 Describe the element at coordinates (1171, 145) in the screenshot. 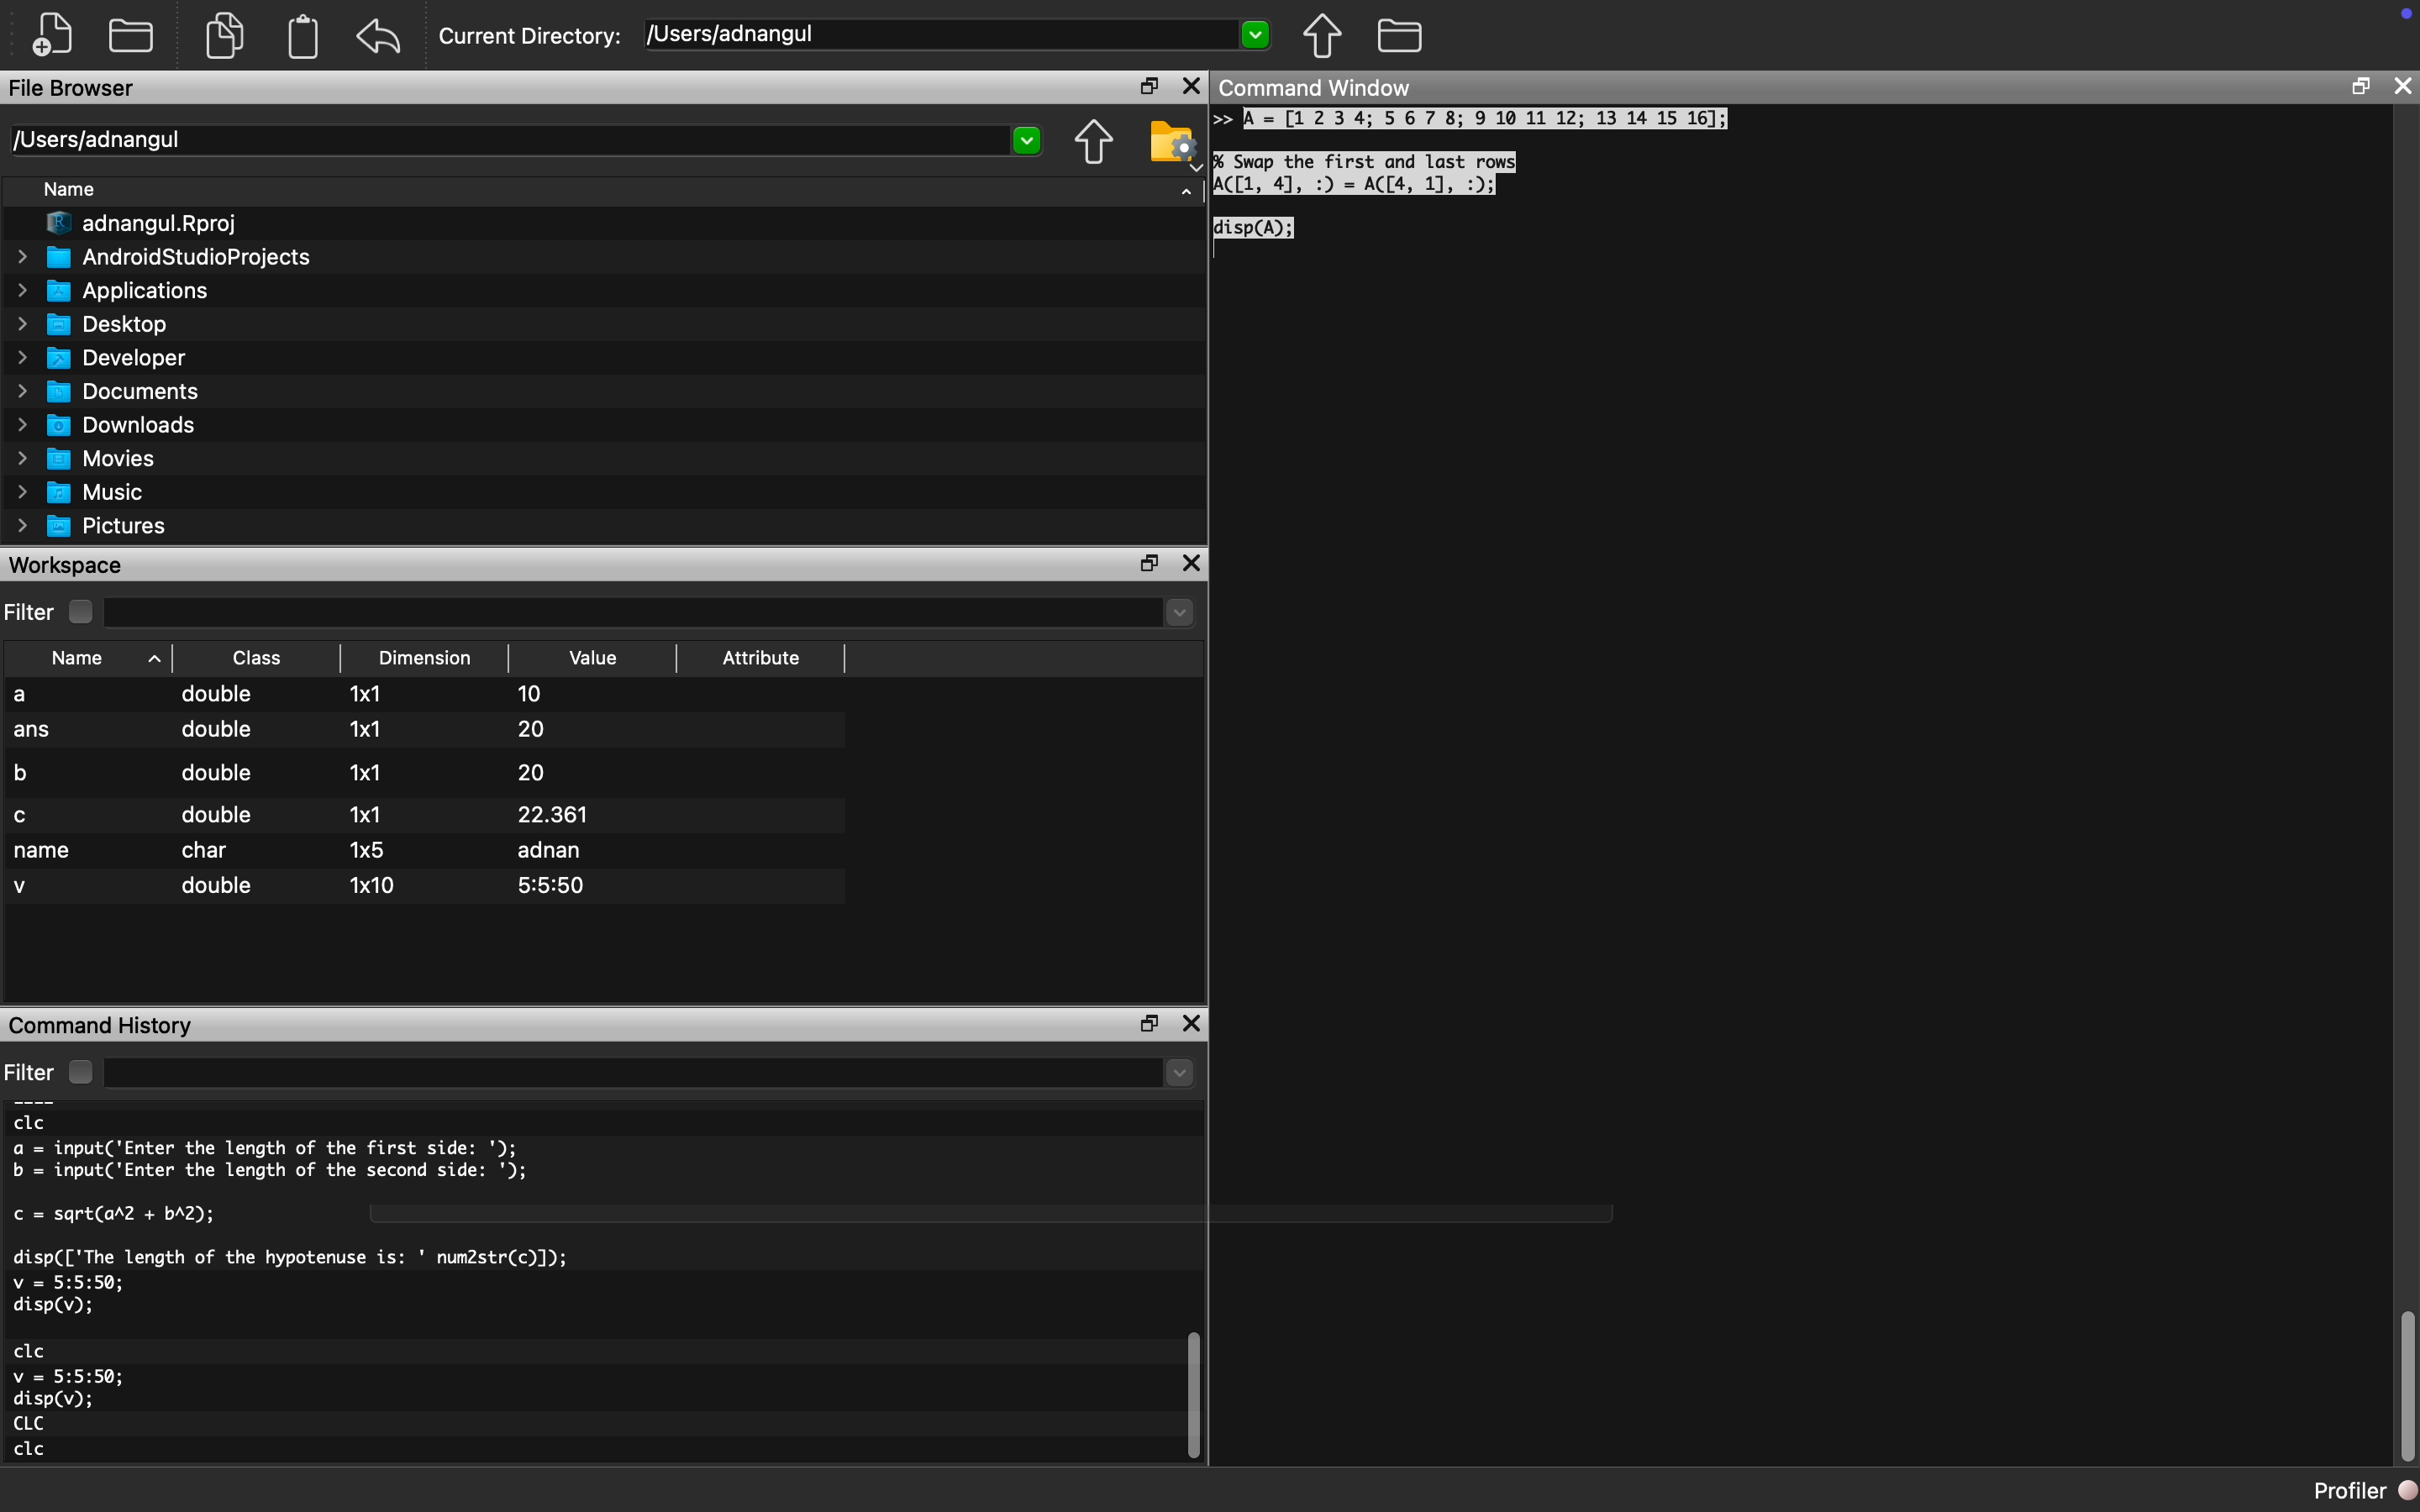

I see `Browse your files` at that location.